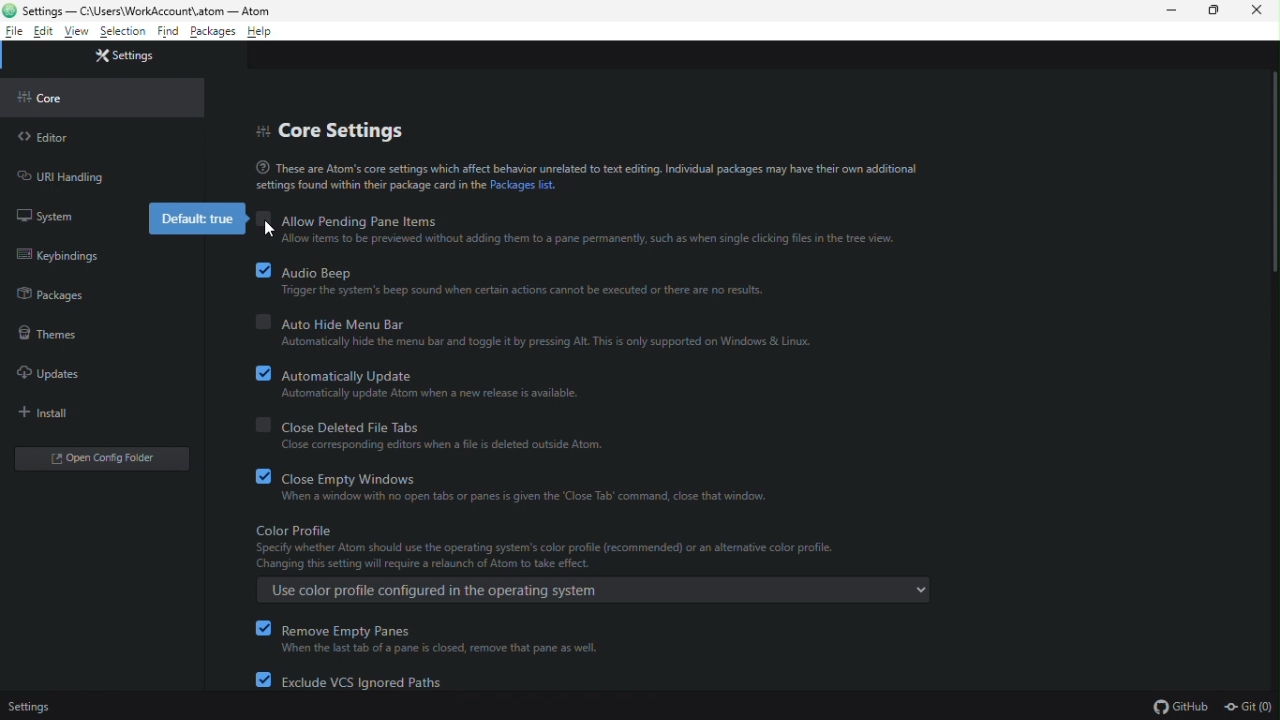 This screenshot has width=1280, height=720. What do you see at coordinates (145, 9) in the screenshot?
I see `Settings- file name and file path` at bounding box center [145, 9].